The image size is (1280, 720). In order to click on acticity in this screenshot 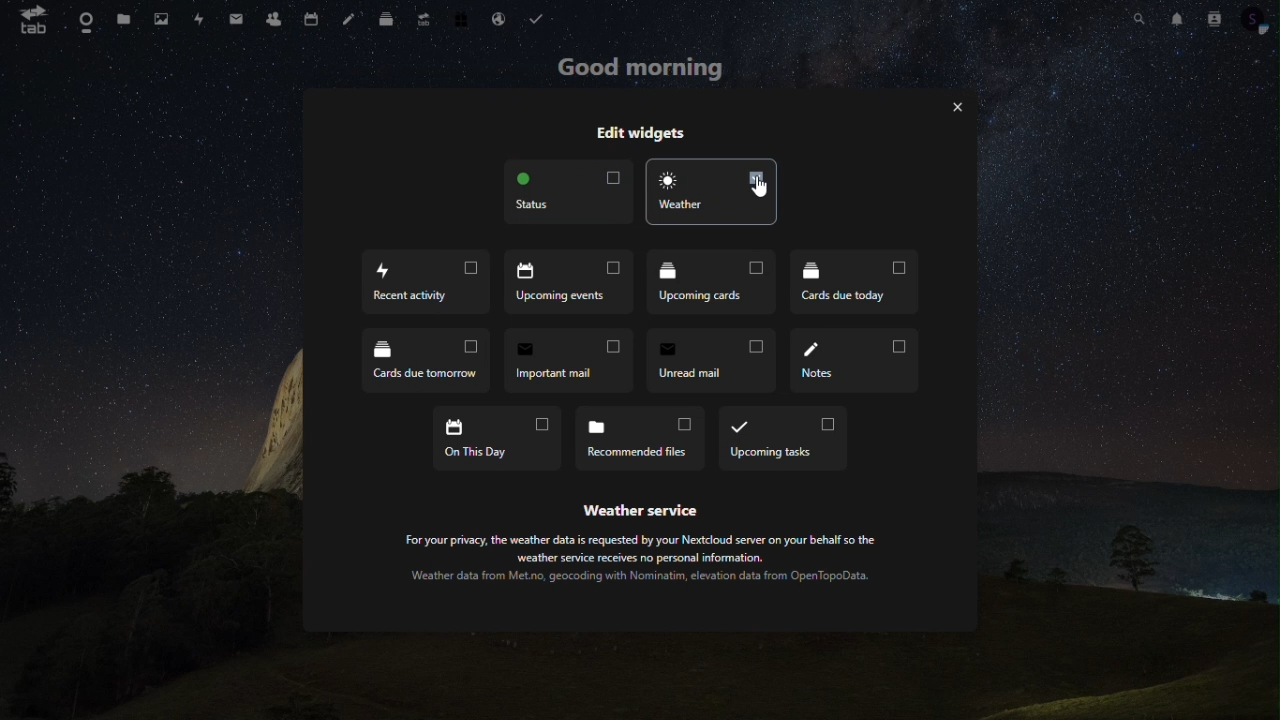, I will do `click(201, 21)`.